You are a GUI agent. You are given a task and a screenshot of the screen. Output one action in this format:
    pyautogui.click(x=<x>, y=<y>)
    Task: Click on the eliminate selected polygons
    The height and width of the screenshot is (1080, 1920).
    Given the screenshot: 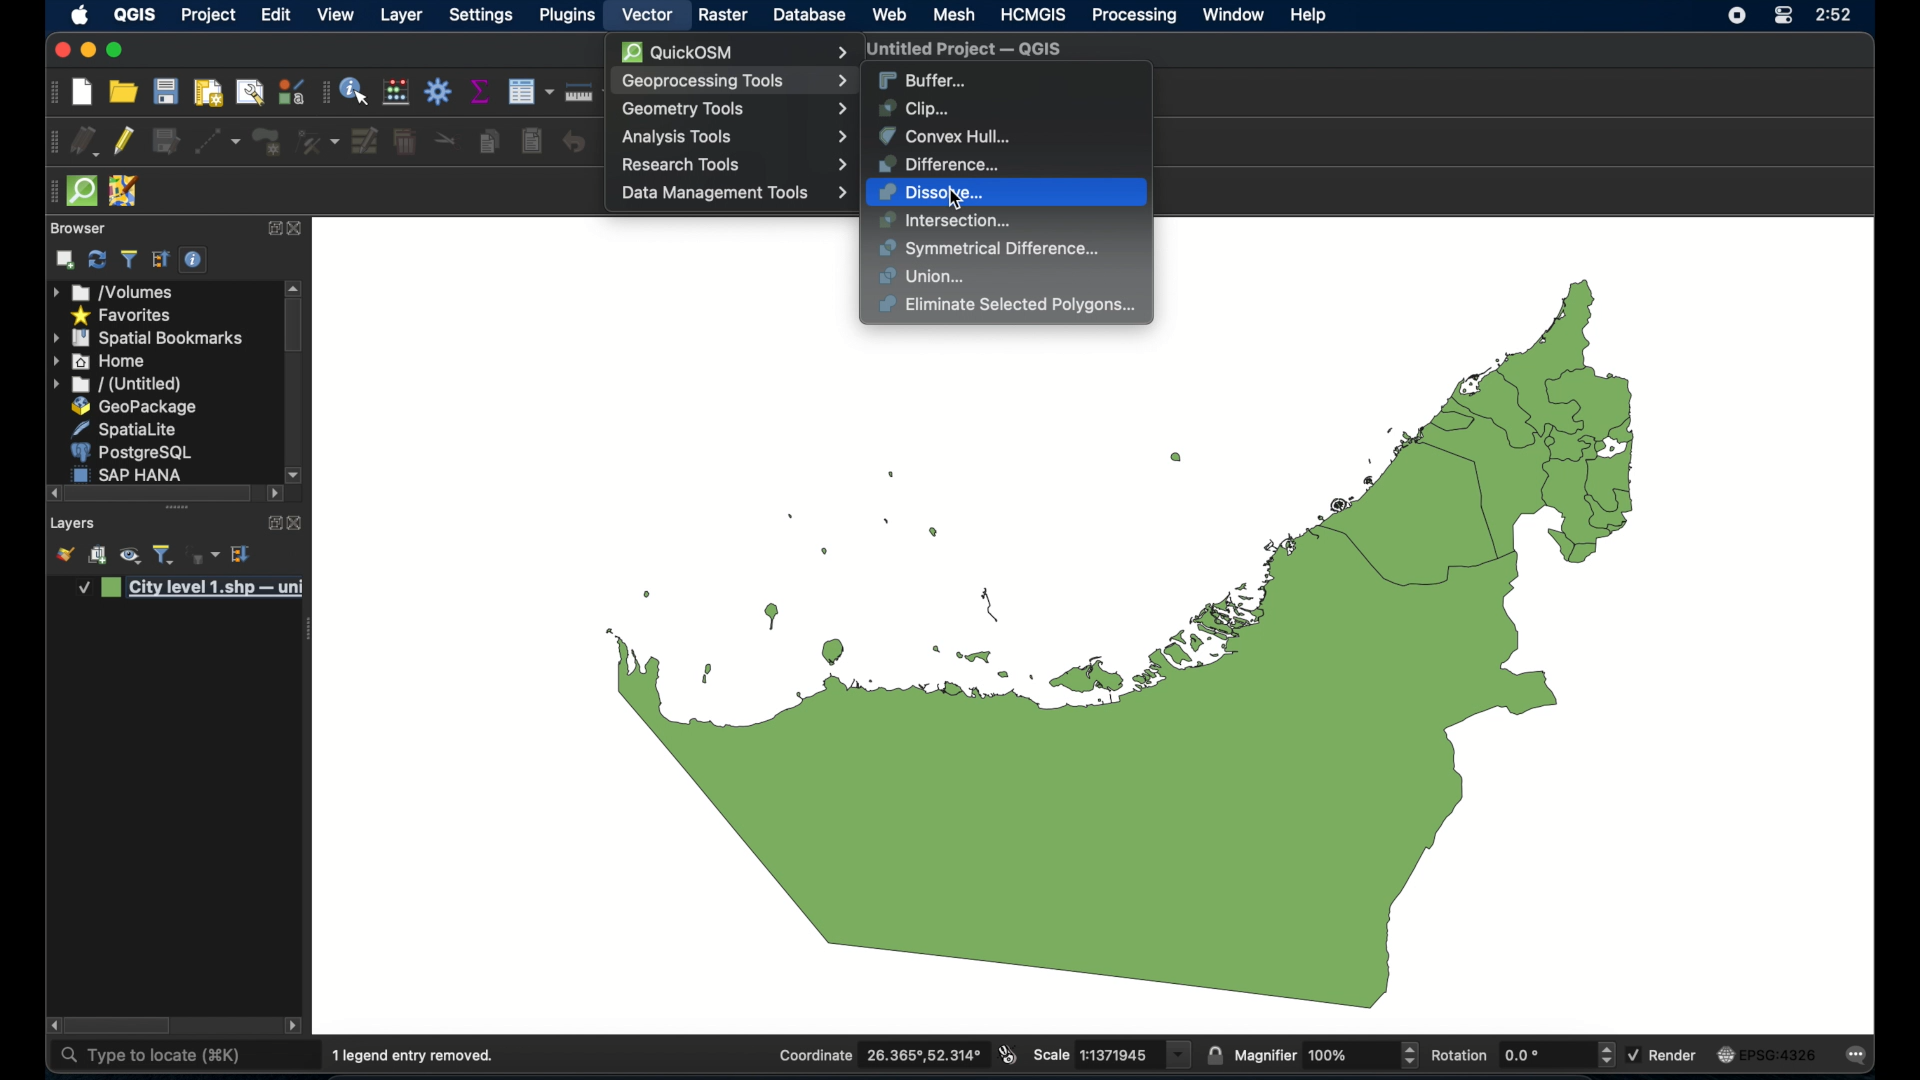 What is the action you would take?
    pyautogui.click(x=1010, y=306)
    